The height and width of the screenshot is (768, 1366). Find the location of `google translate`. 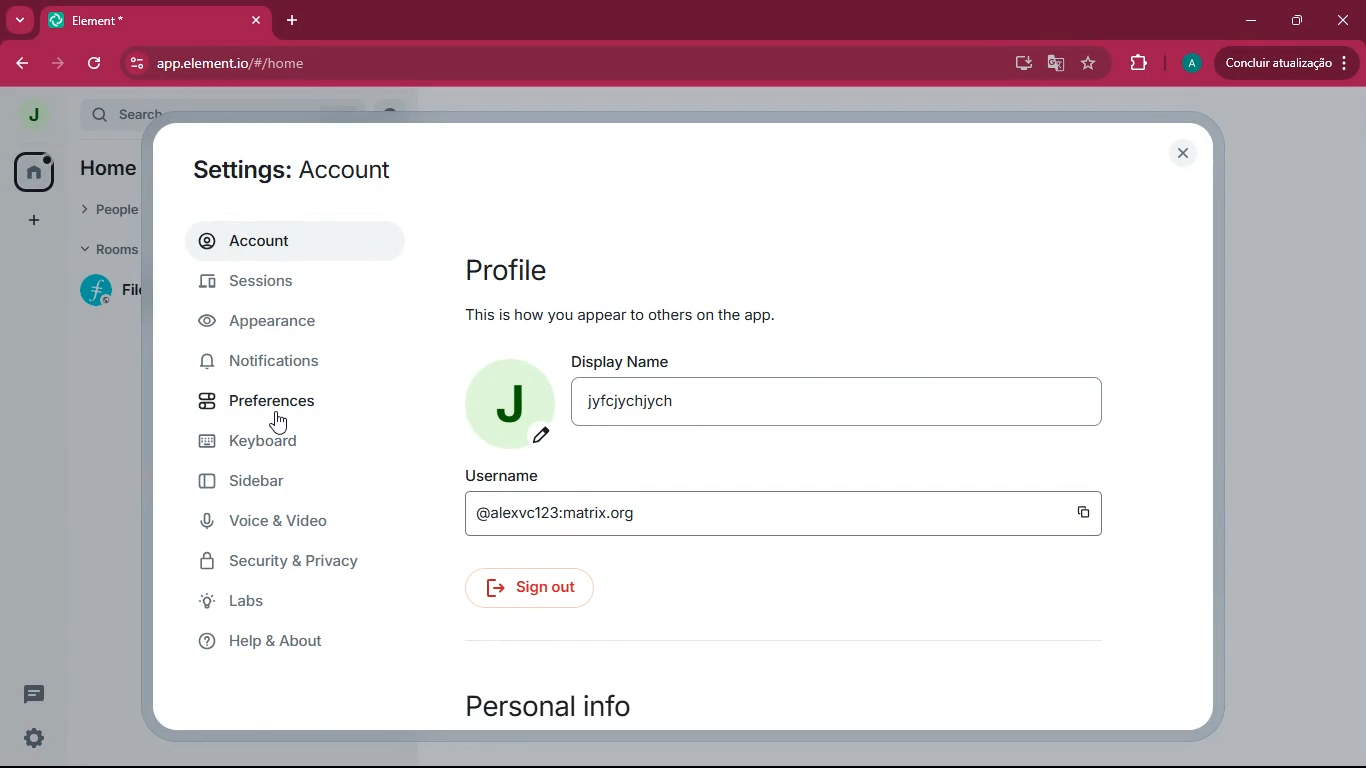

google translate is located at coordinates (1054, 63).